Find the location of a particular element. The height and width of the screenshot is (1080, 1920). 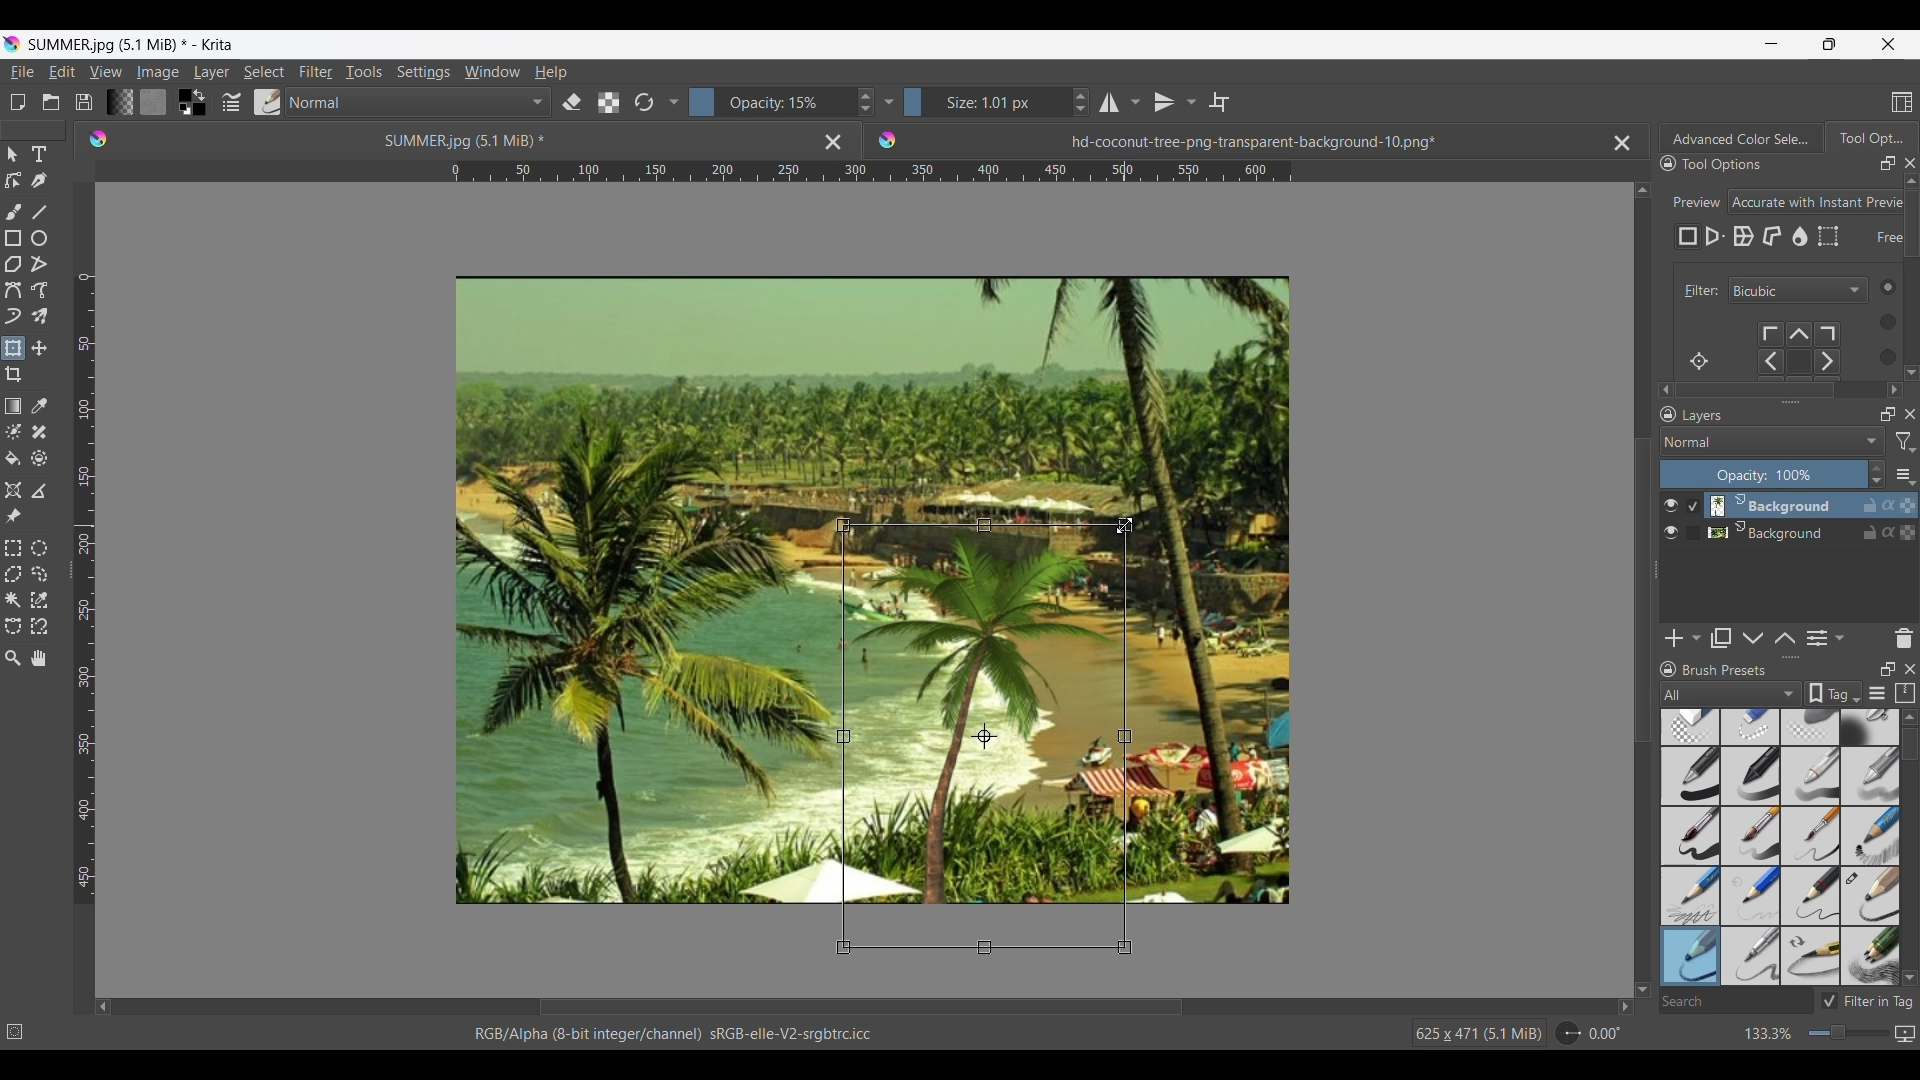

File is located at coordinates (21, 72).